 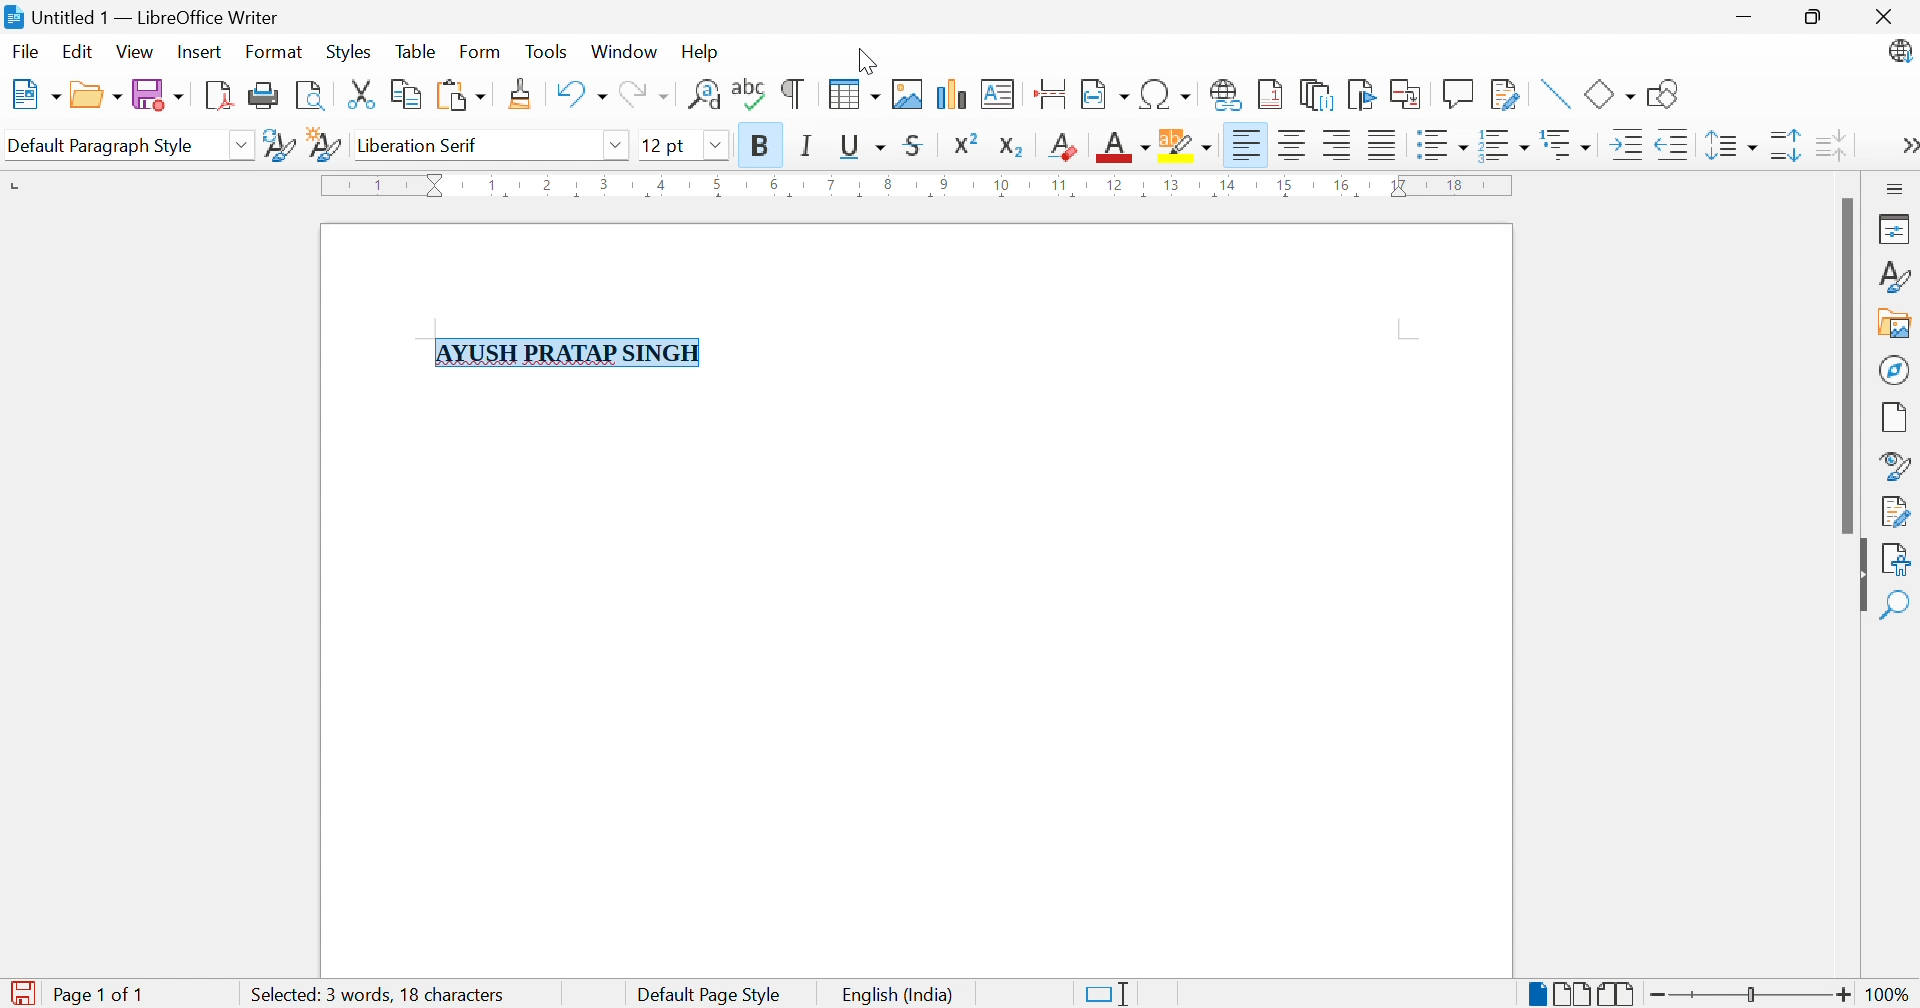 I want to click on Multiple-page View, so click(x=1575, y=991).